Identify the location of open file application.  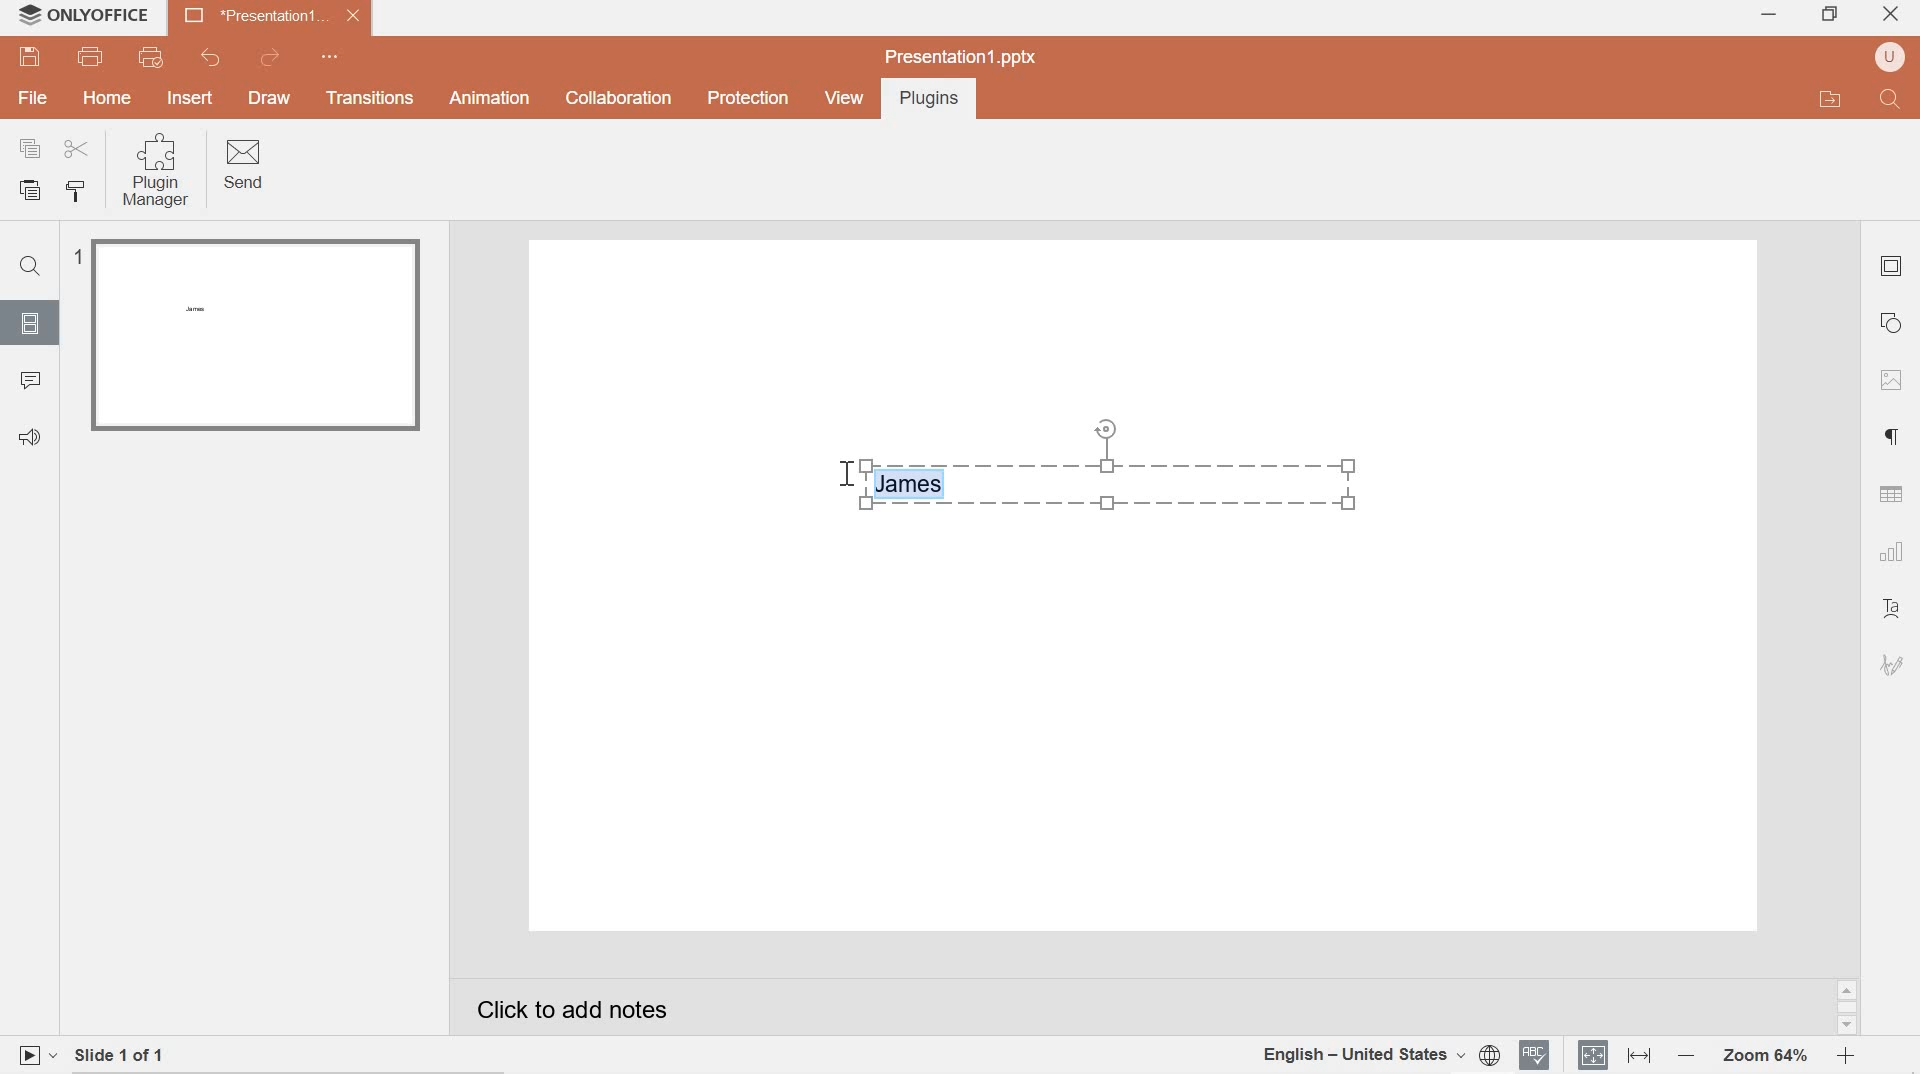
(1828, 99).